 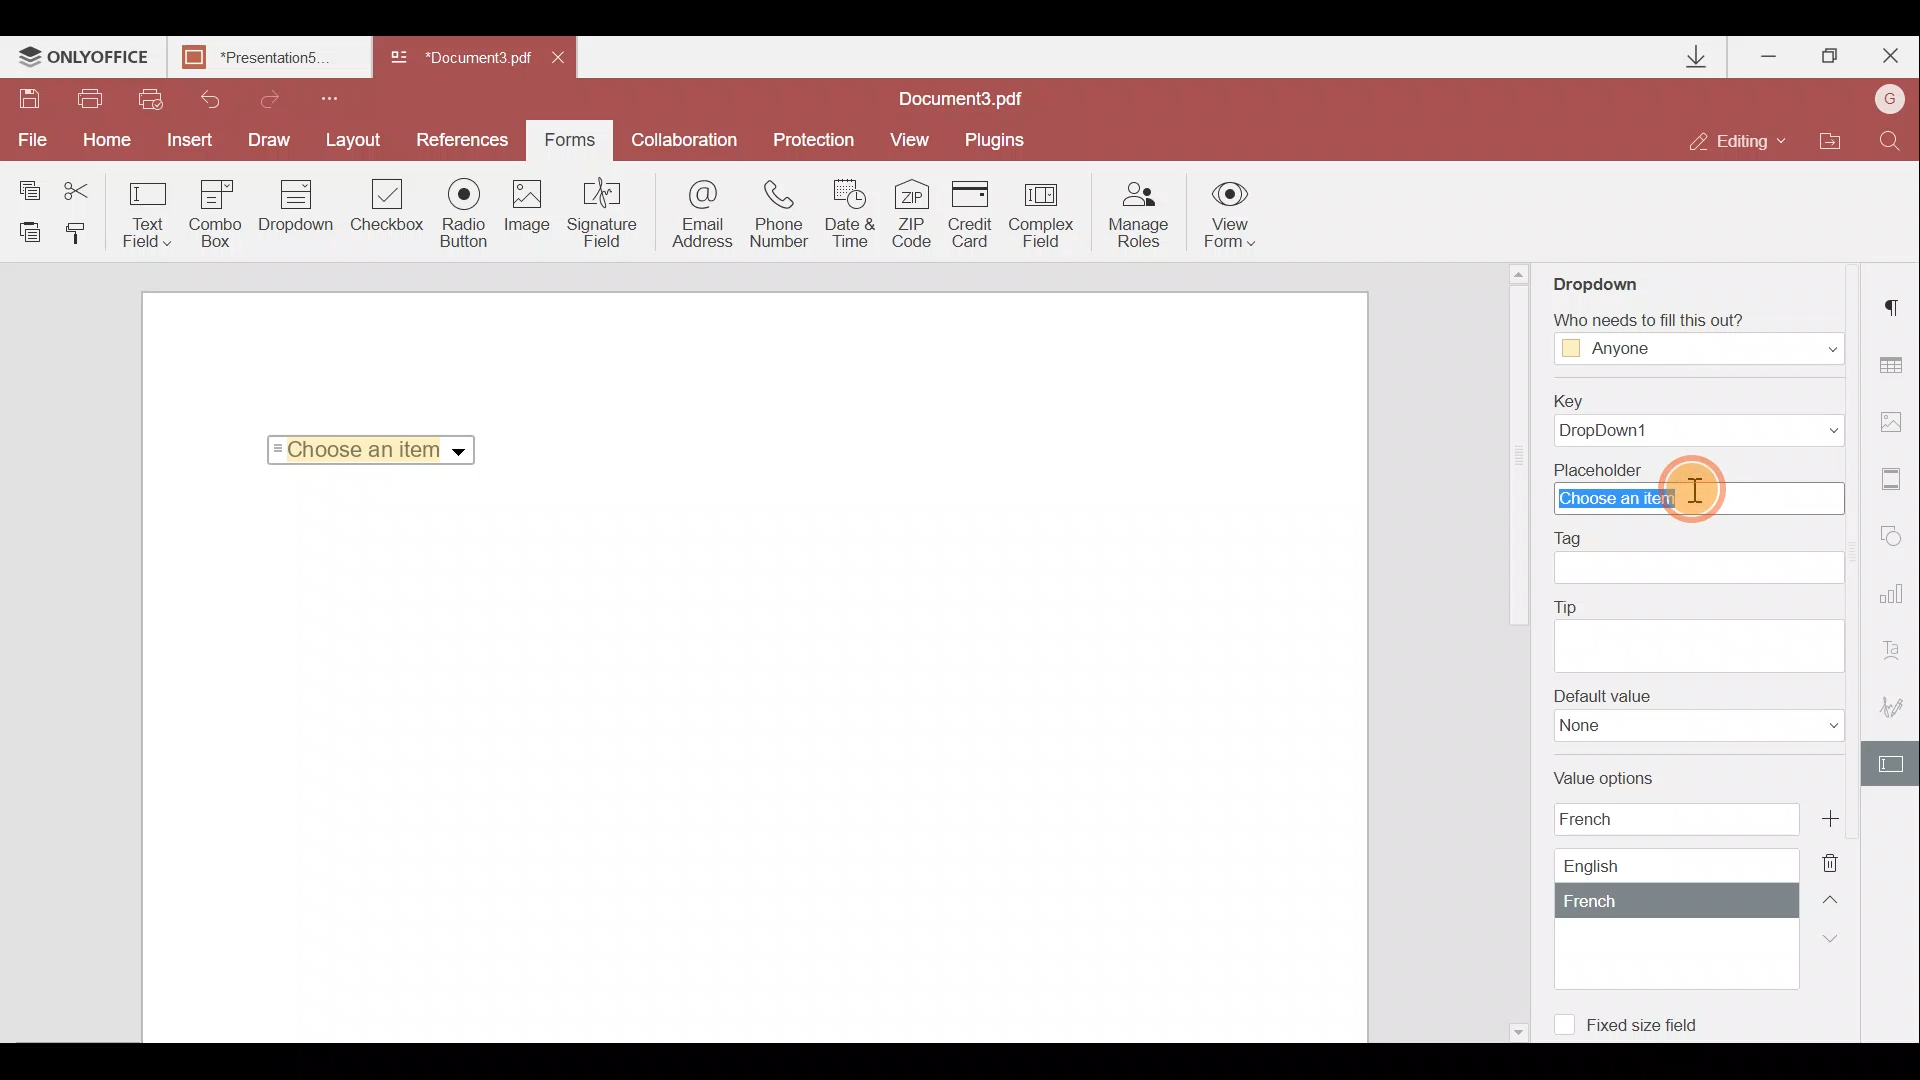 I want to click on Phone number, so click(x=782, y=215).